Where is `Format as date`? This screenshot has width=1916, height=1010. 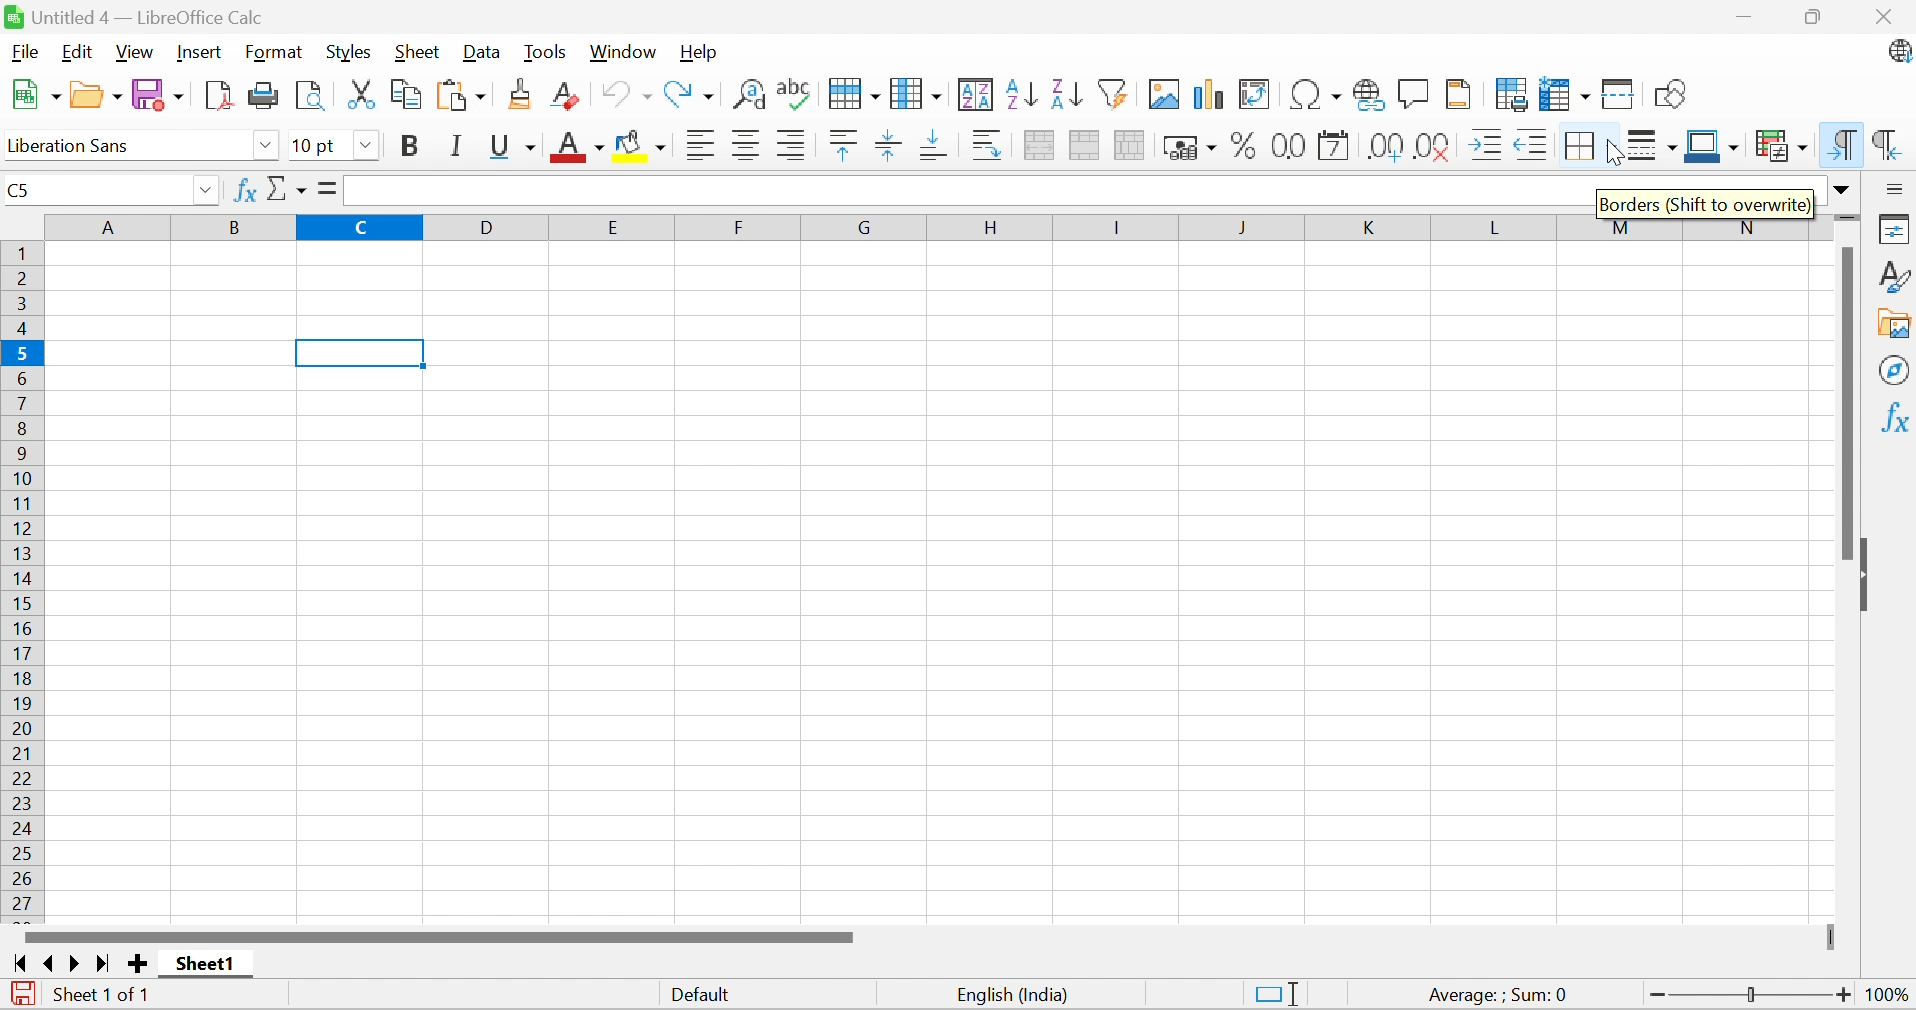 Format as date is located at coordinates (1334, 149).